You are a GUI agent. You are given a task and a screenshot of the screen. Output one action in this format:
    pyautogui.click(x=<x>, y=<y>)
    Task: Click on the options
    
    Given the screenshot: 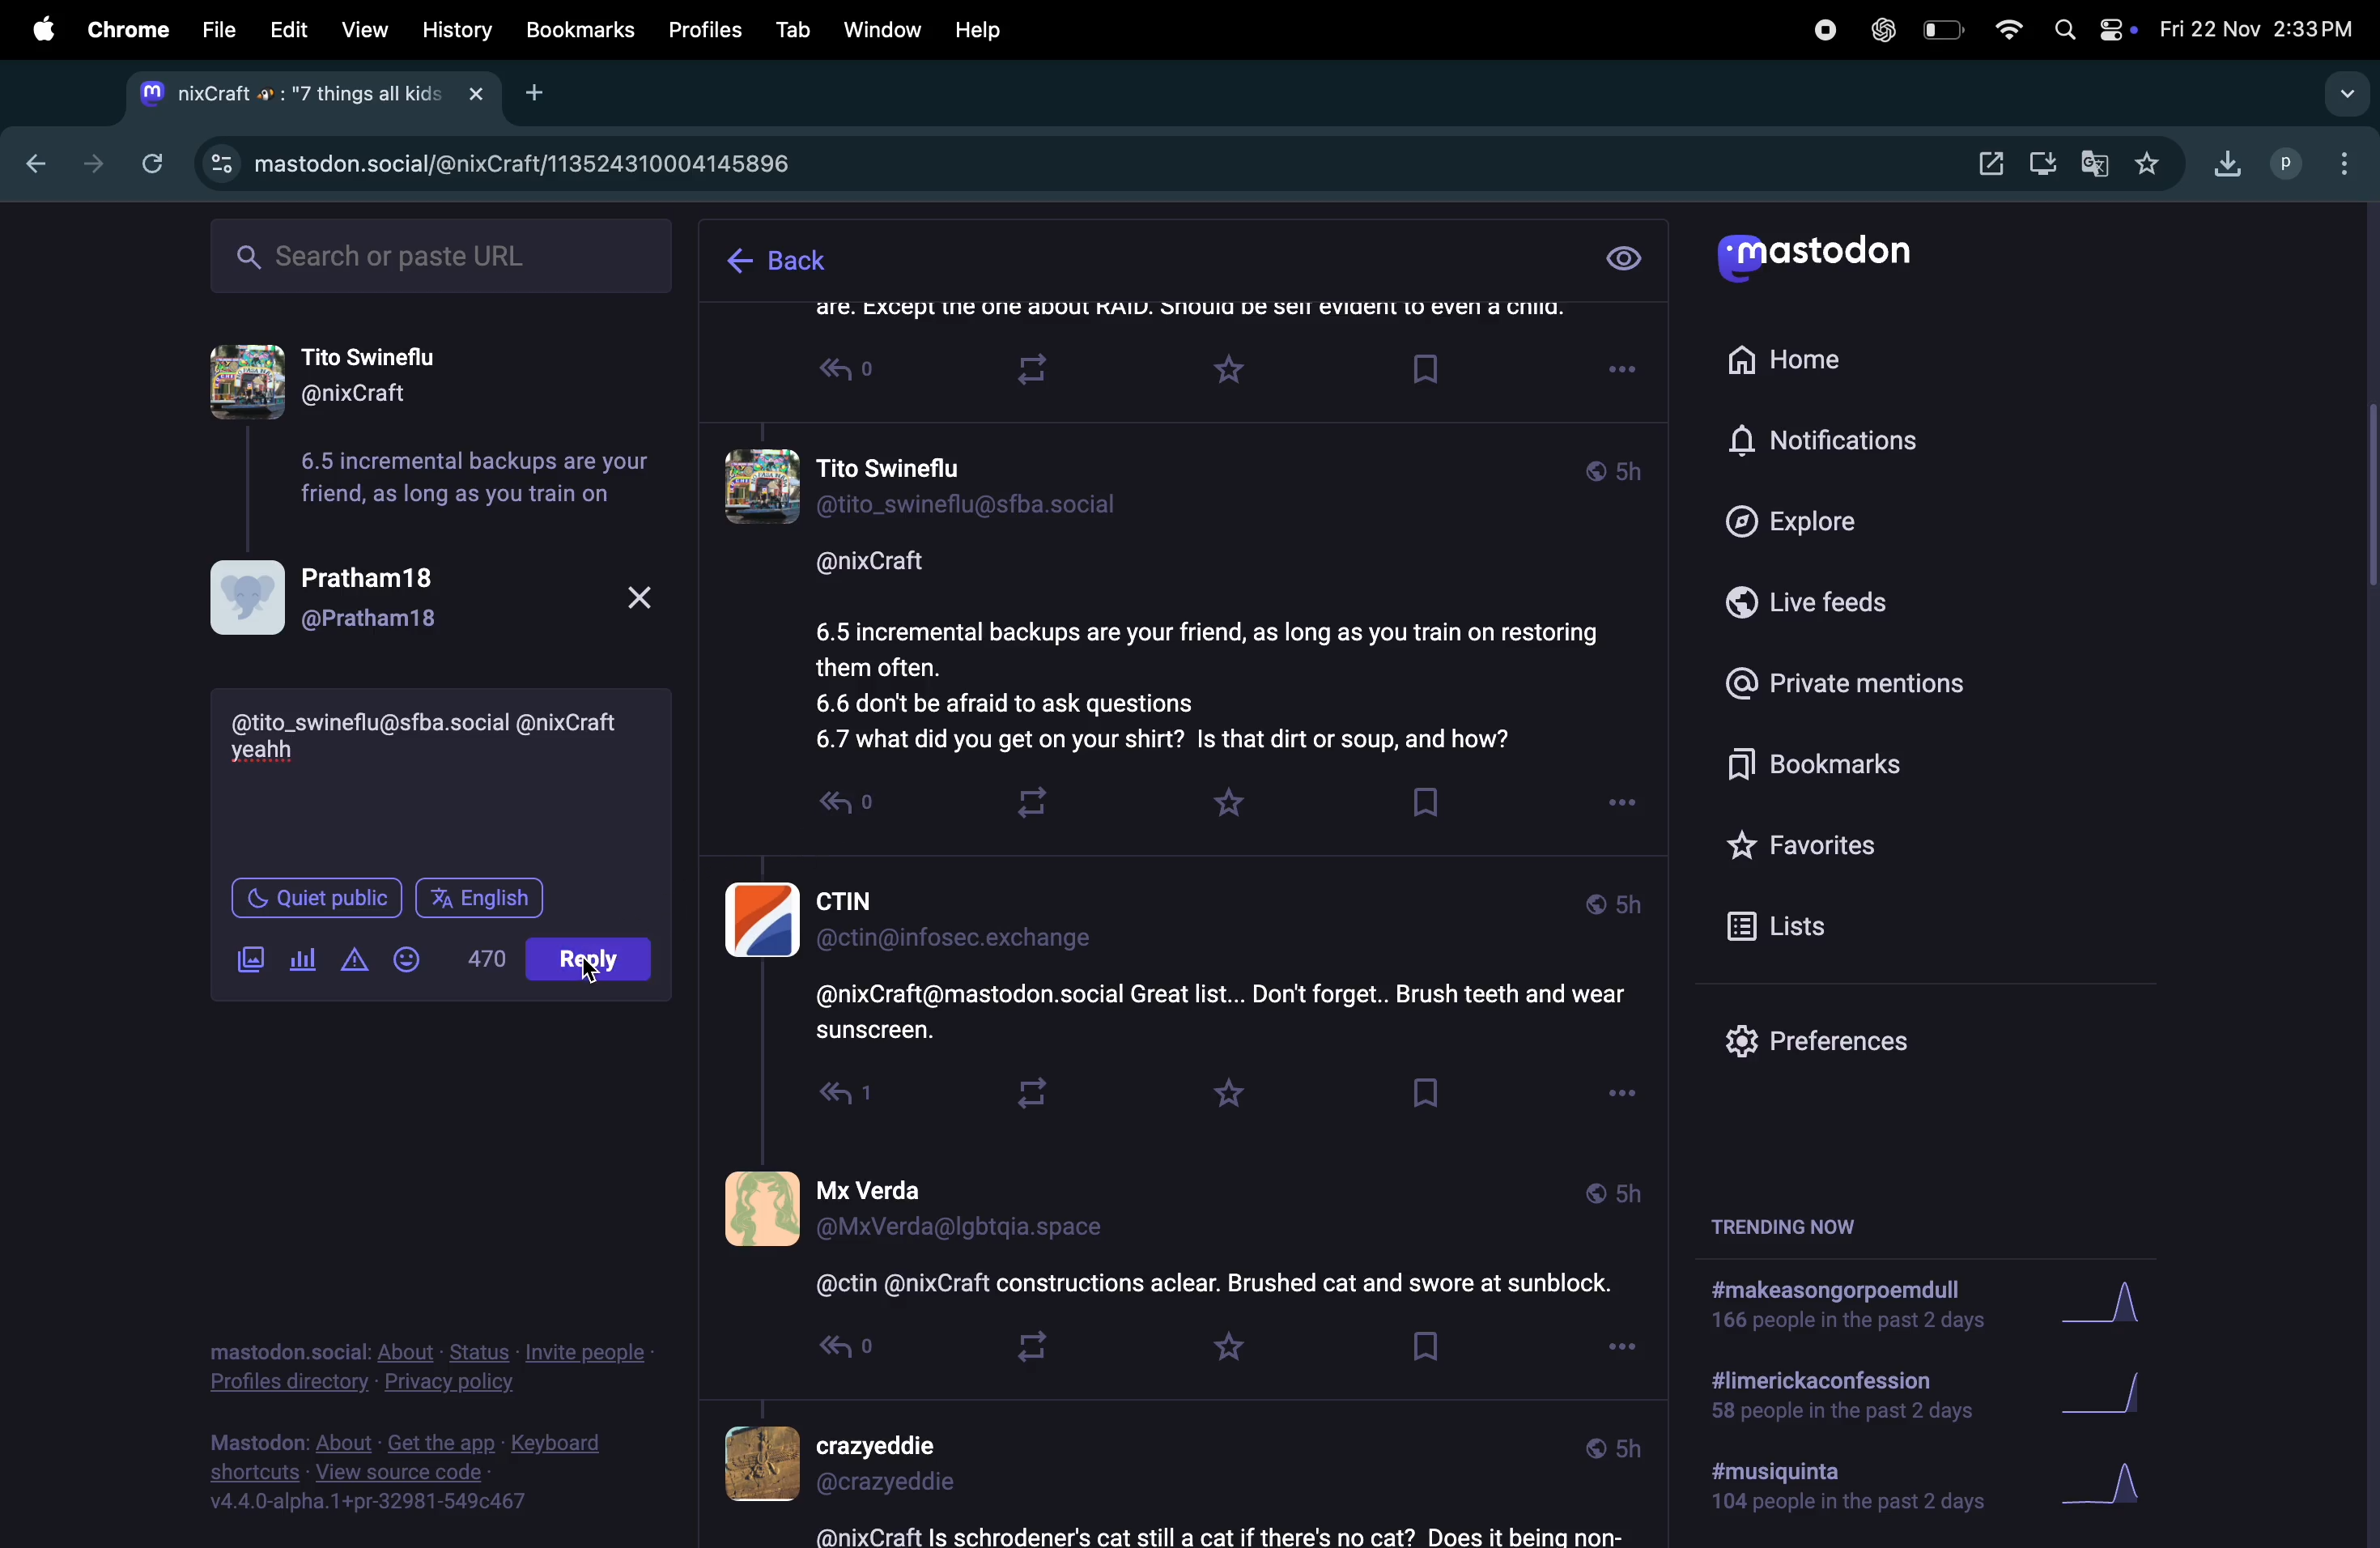 What is the action you would take?
    pyautogui.click(x=1617, y=809)
    